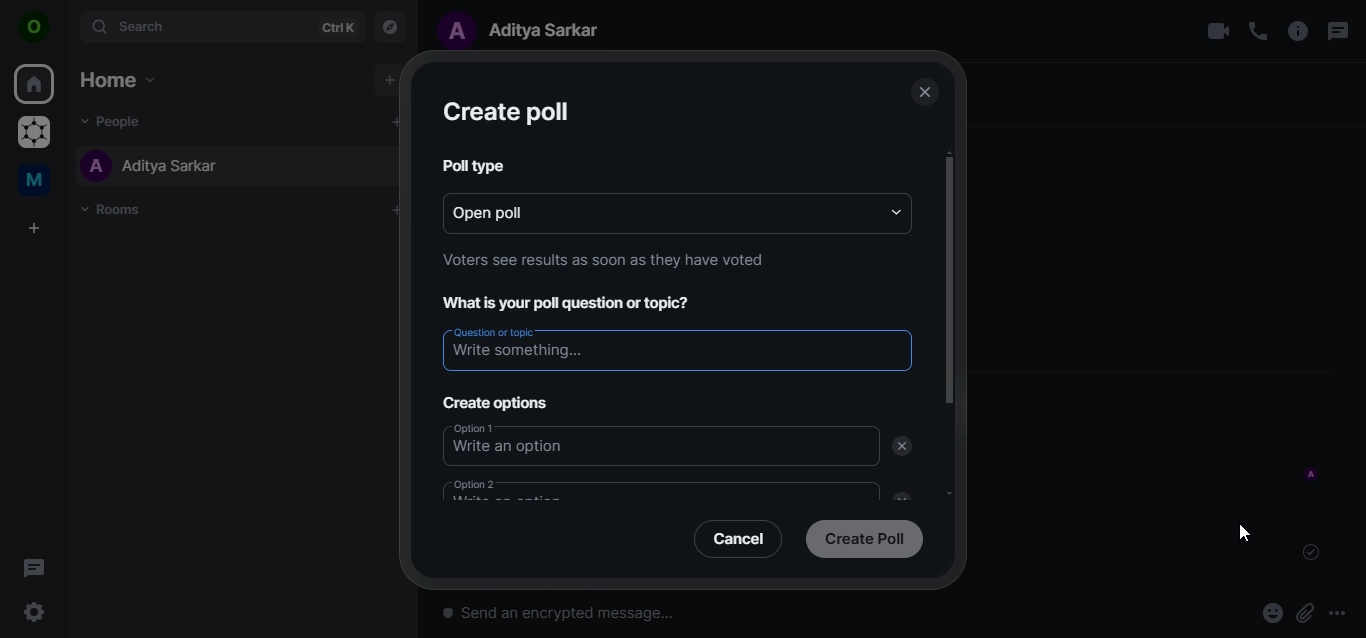 The height and width of the screenshot is (638, 1366). Describe the element at coordinates (864, 540) in the screenshot. I see `create poll` at that location.